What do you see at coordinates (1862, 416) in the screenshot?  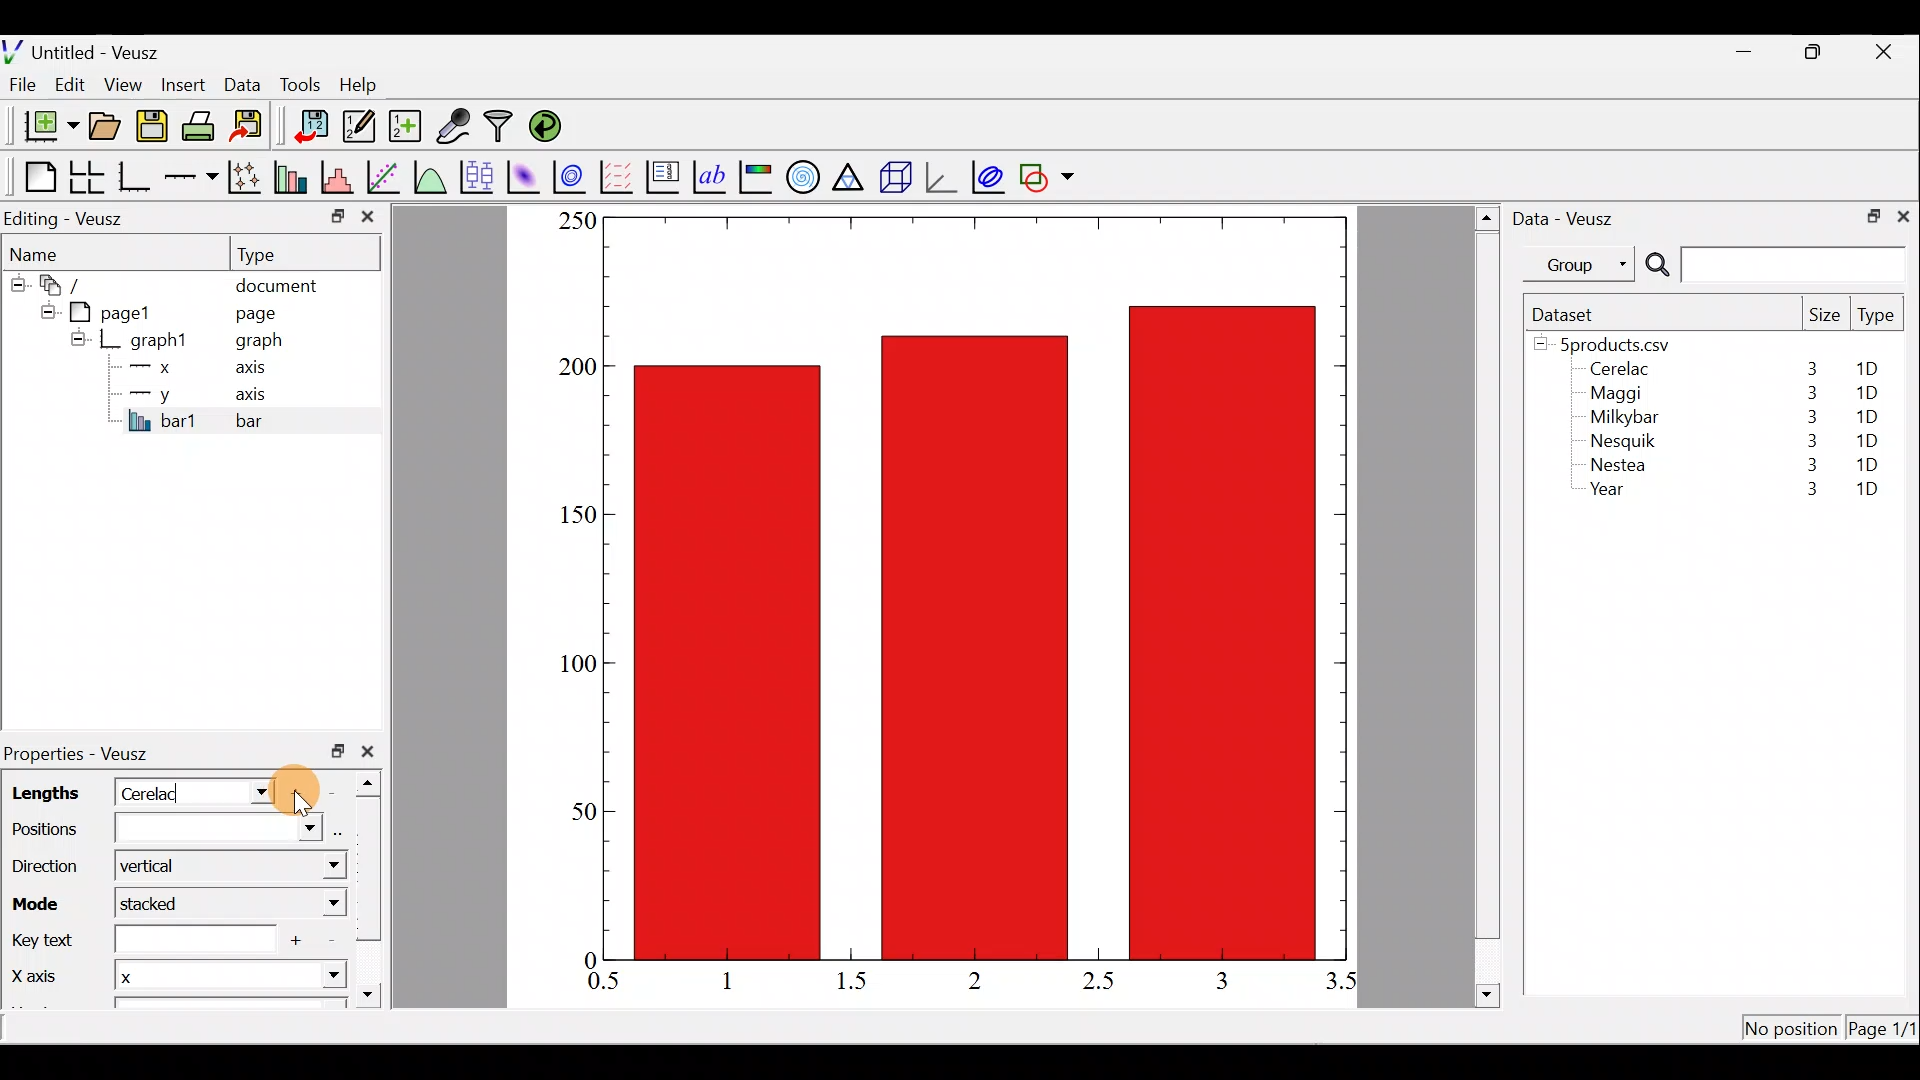 I see `1D` at bounding box center [1862, 416].